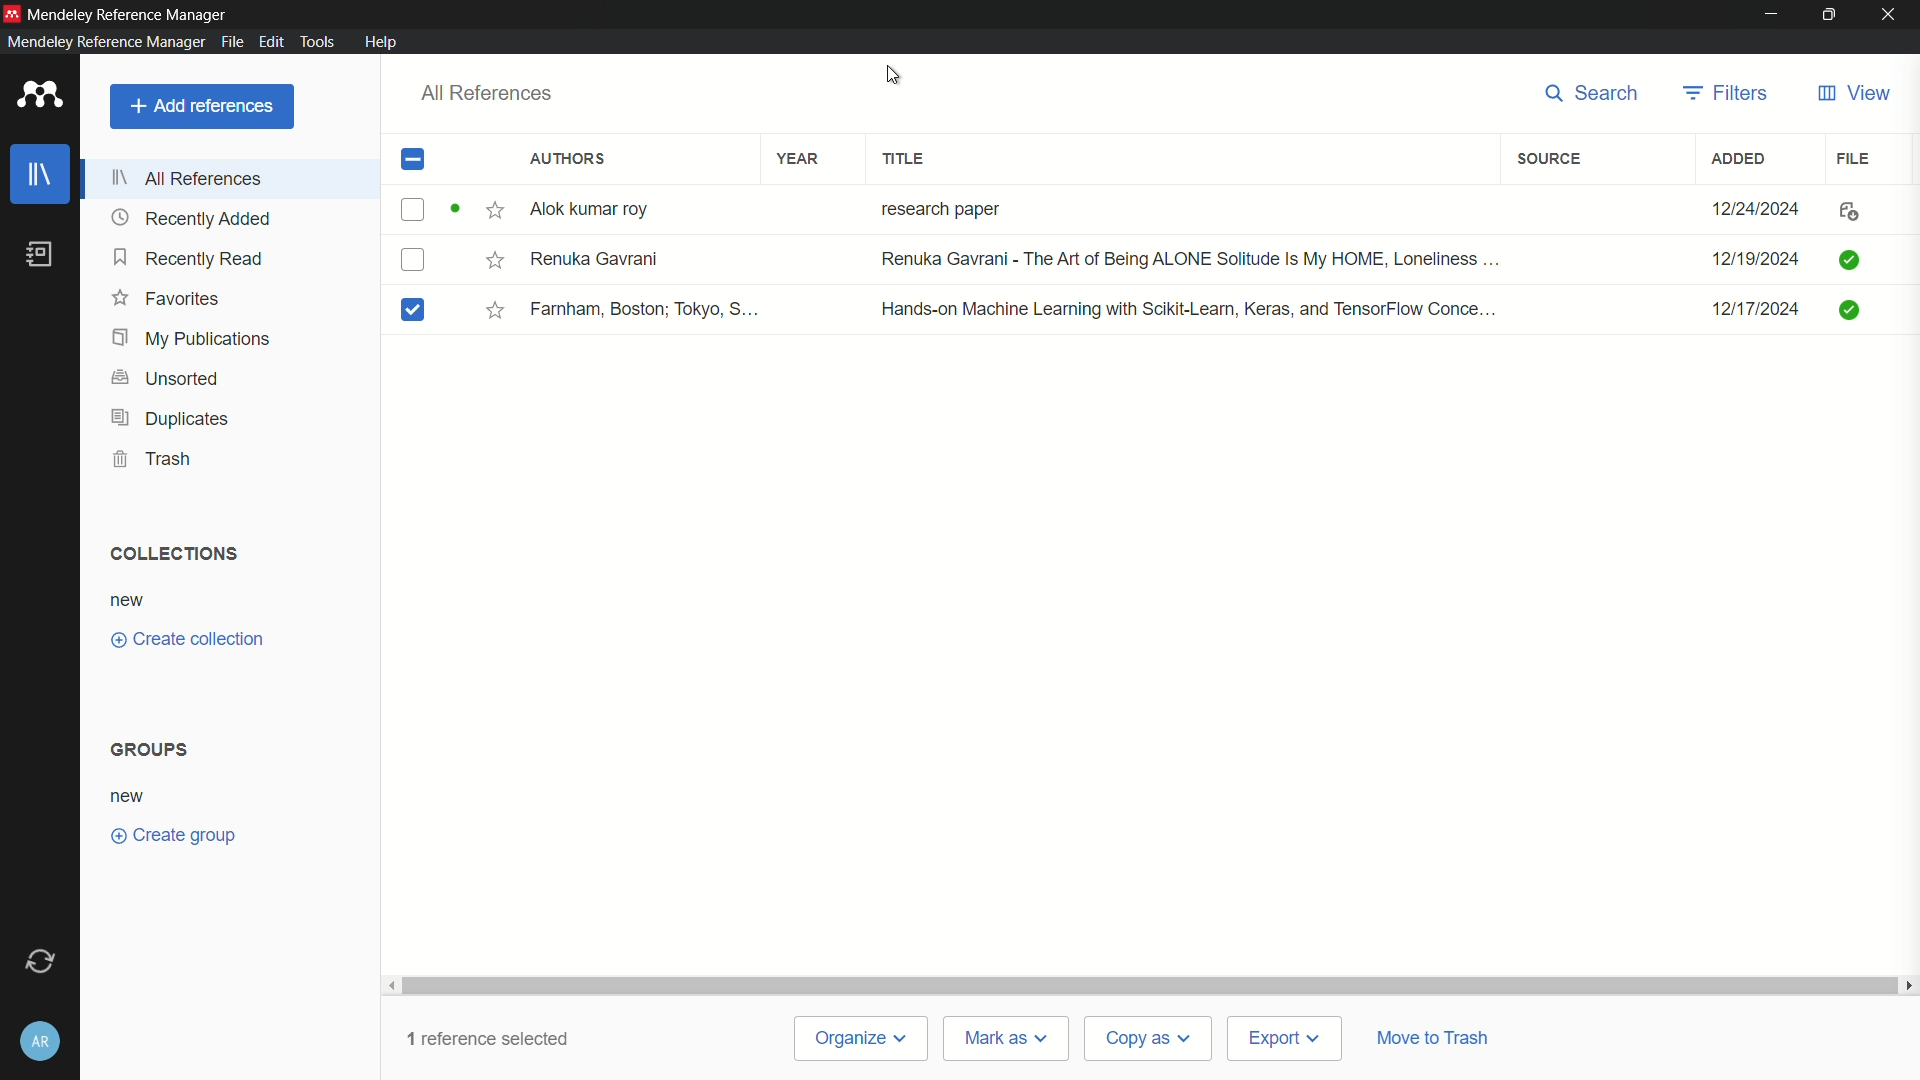  What do you see at coordinates (164, 378) in the screenshot?
I see `unsorted` at bounding box center [164, 378].